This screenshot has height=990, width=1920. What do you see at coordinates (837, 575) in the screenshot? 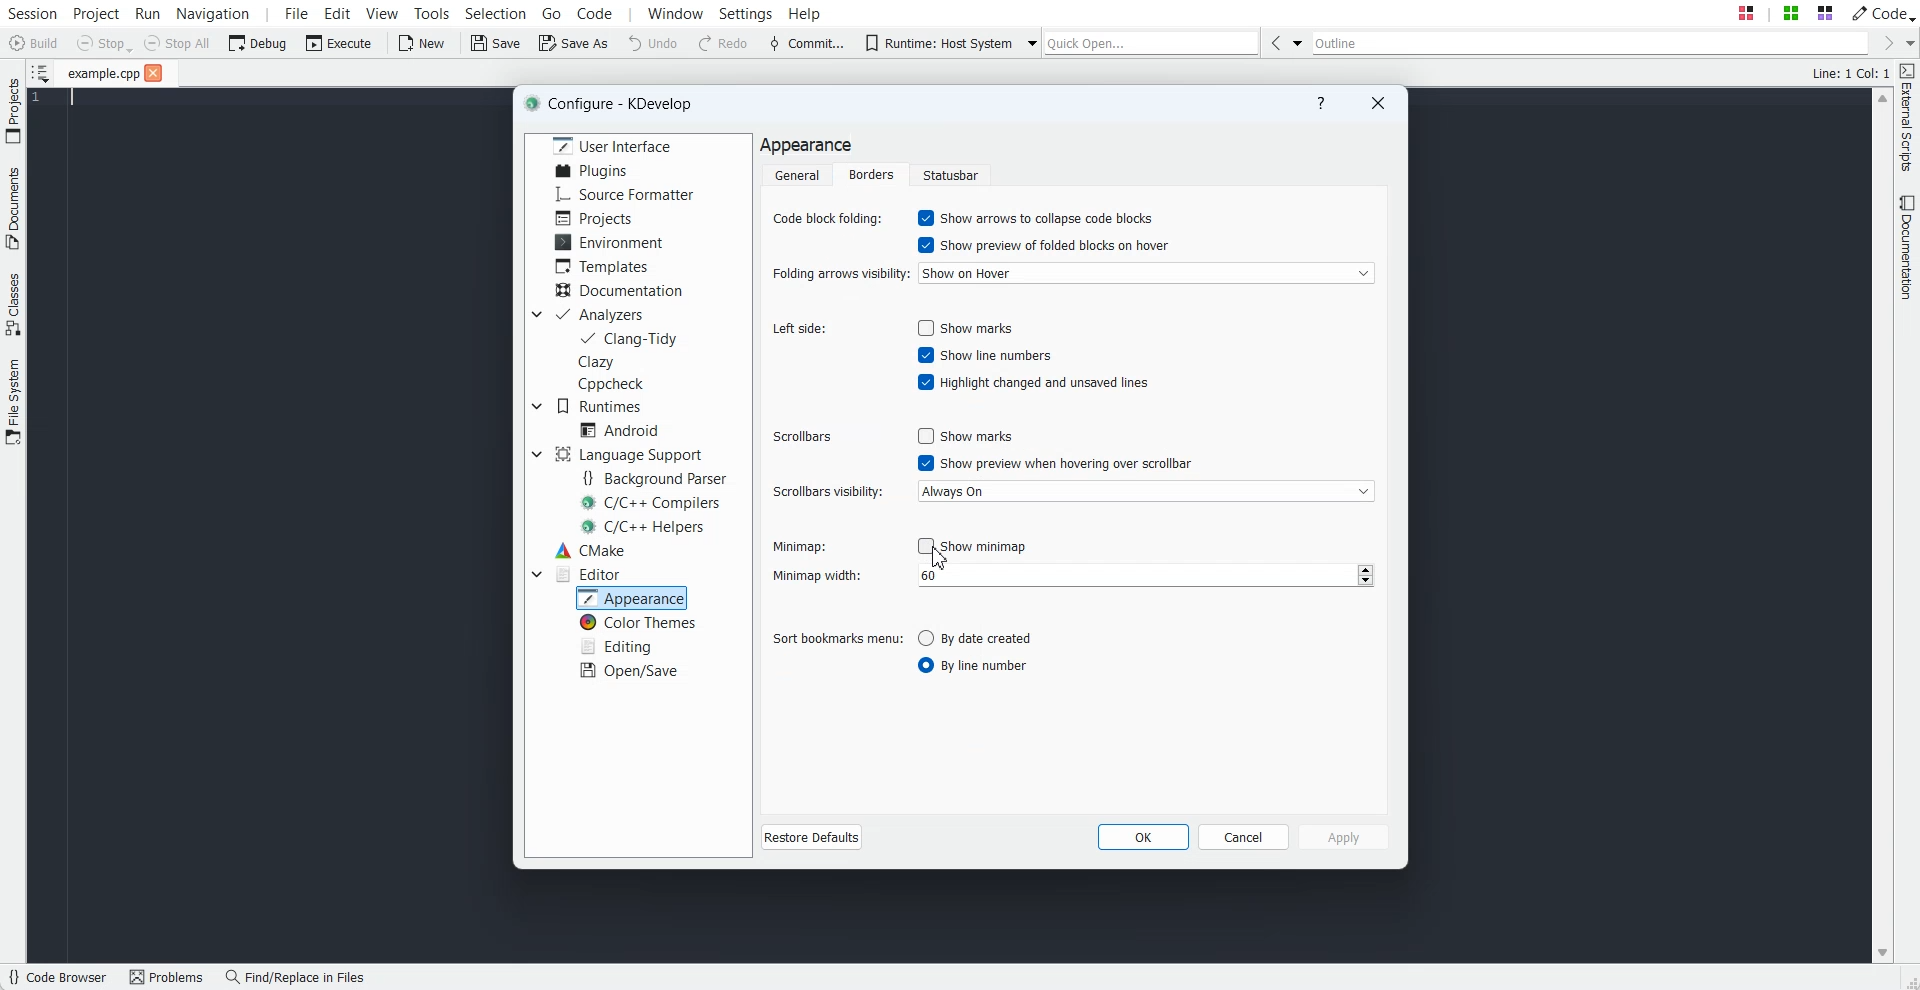
I see `Minimap width` at bounding box center [837, 575].